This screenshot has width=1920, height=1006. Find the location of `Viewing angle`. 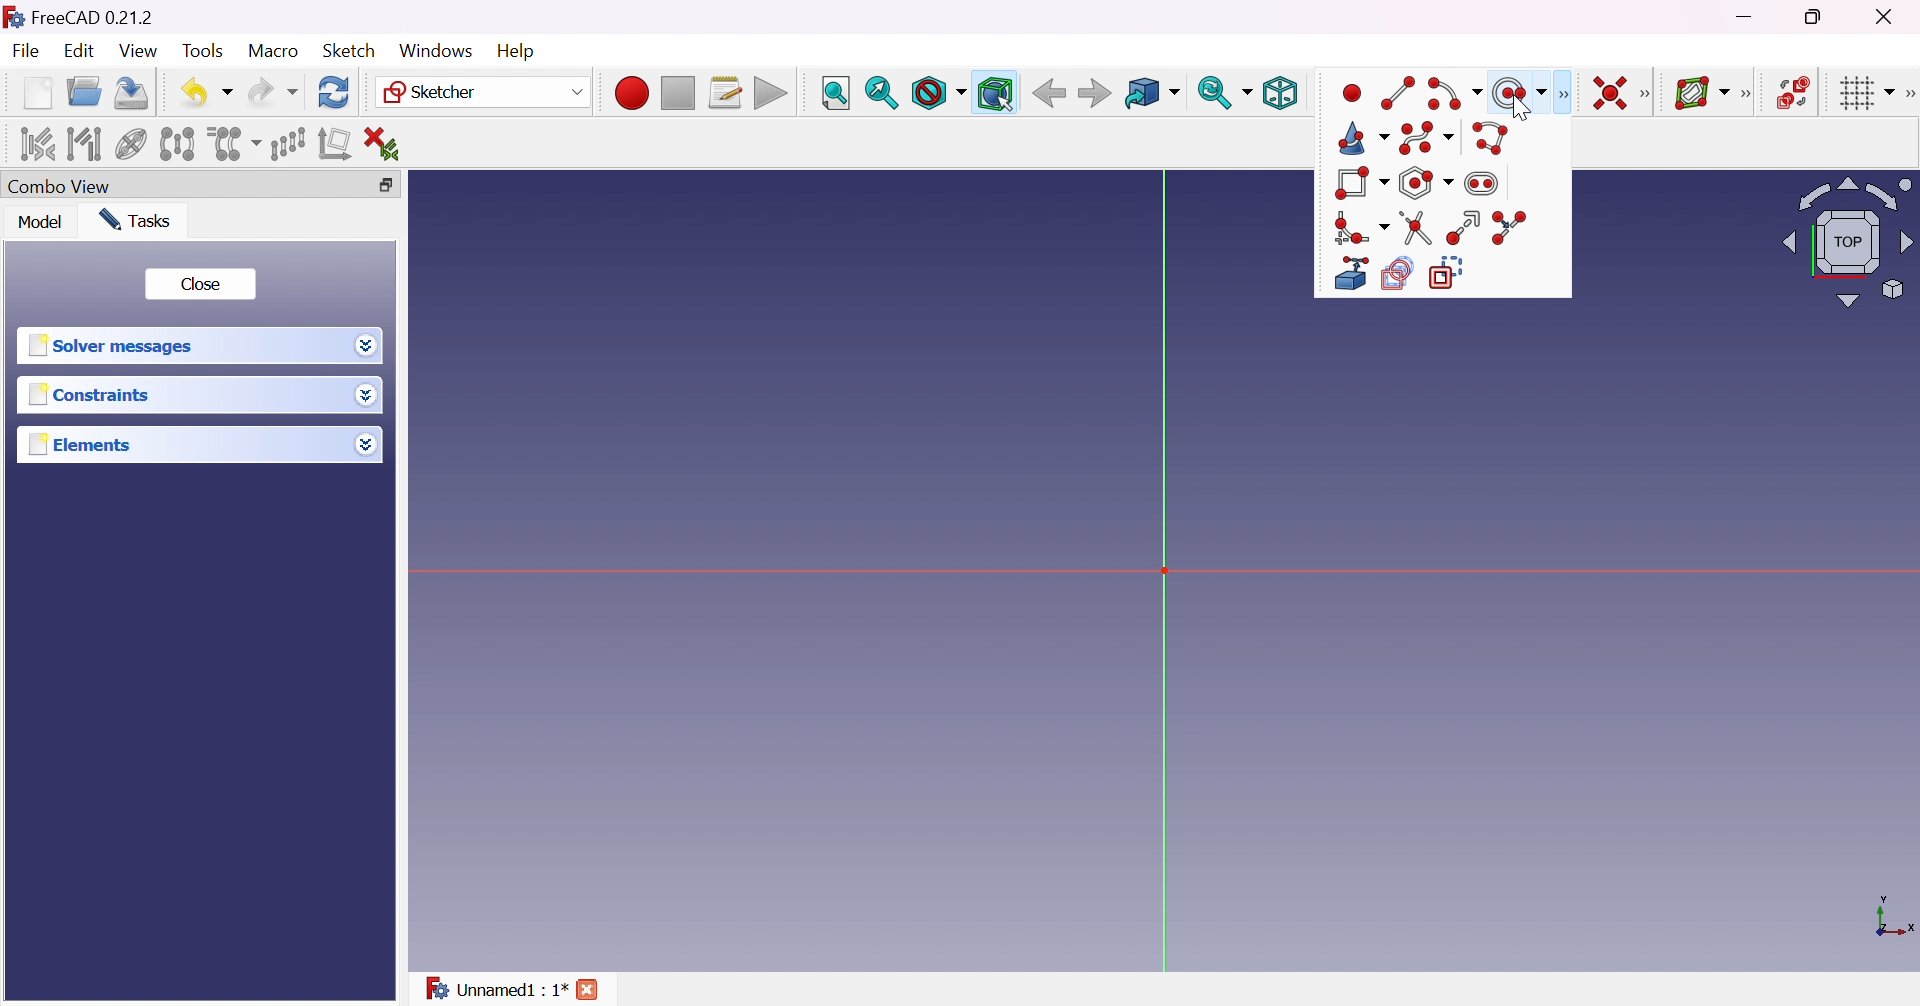

Viewing angle is located at coordinates (1844, 244).